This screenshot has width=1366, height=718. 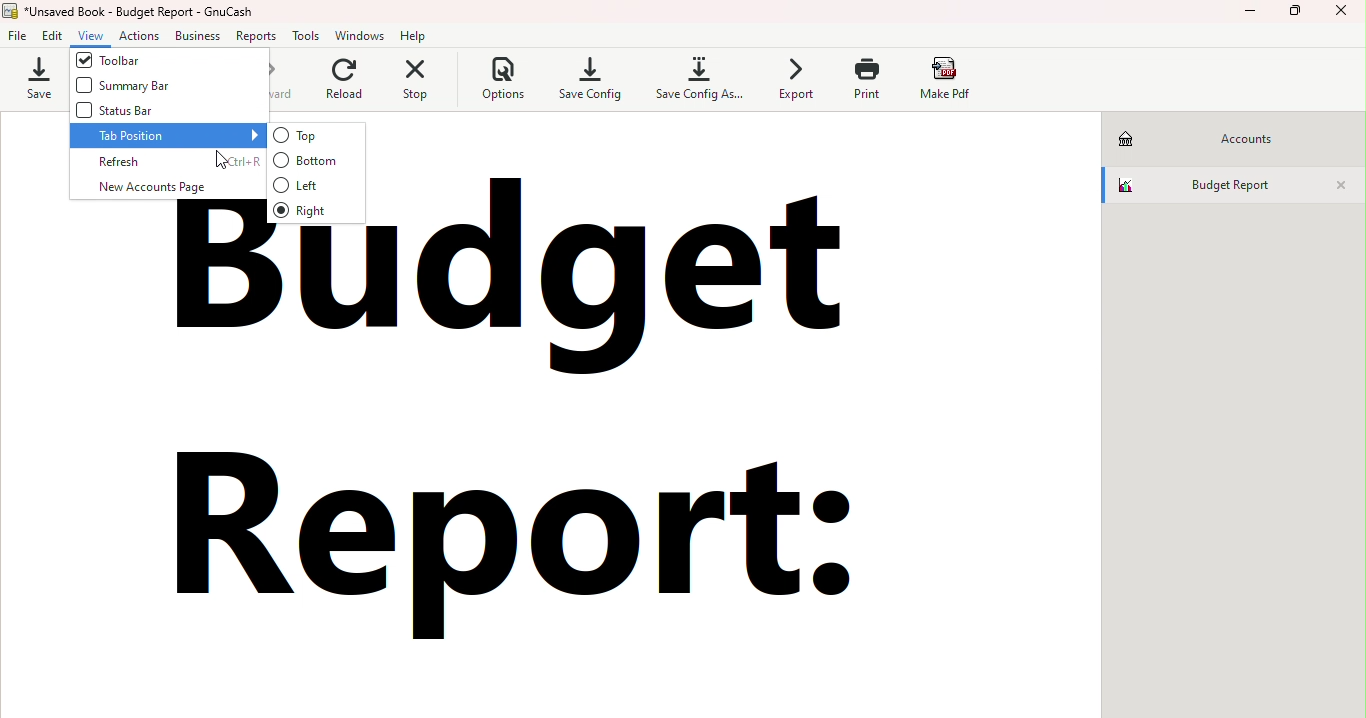 I want to click on Close, so click(x=1339, y=14).